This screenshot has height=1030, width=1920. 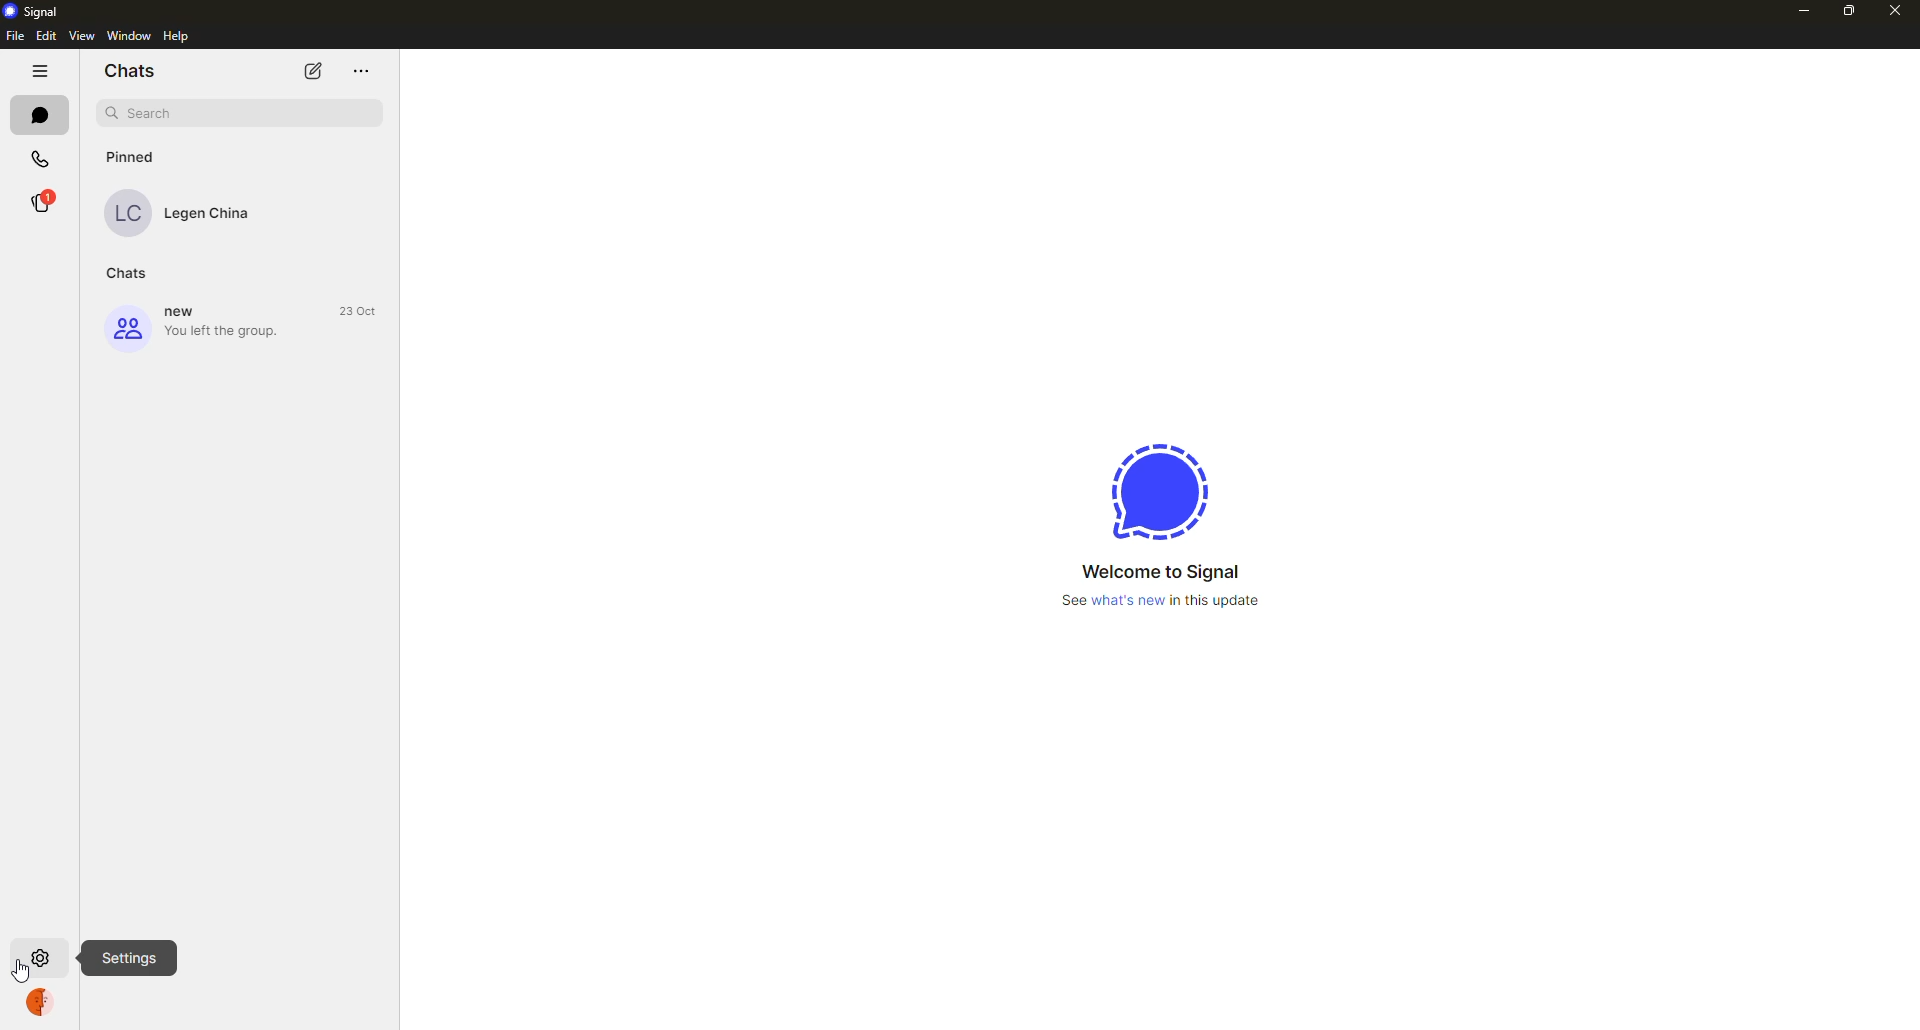 What do you see at coordinates (40, 160) in the screenshot?
I see `Calls` at bounding box center [40, 160].